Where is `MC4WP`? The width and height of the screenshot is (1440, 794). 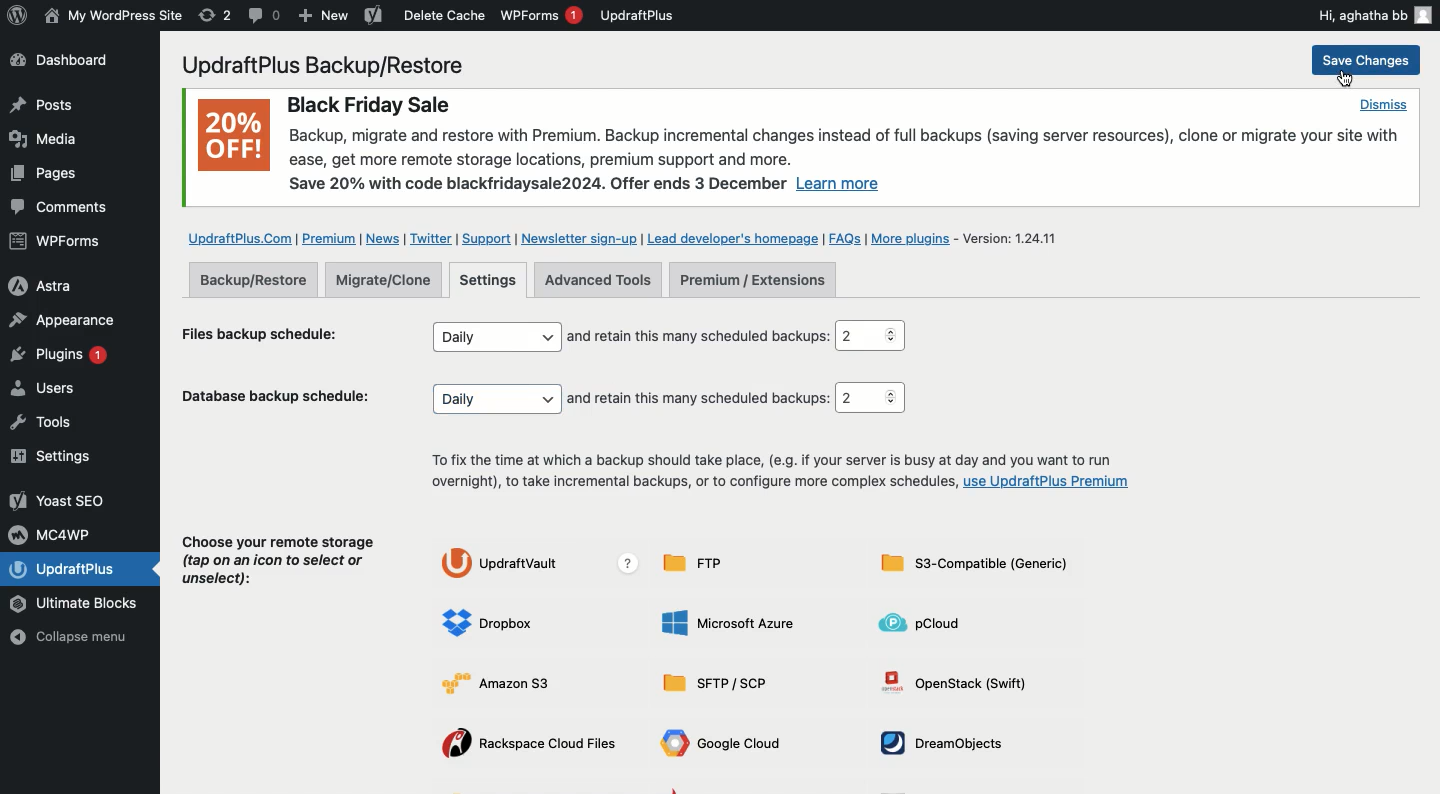
MC4WP is located at coordinates (55, 533).